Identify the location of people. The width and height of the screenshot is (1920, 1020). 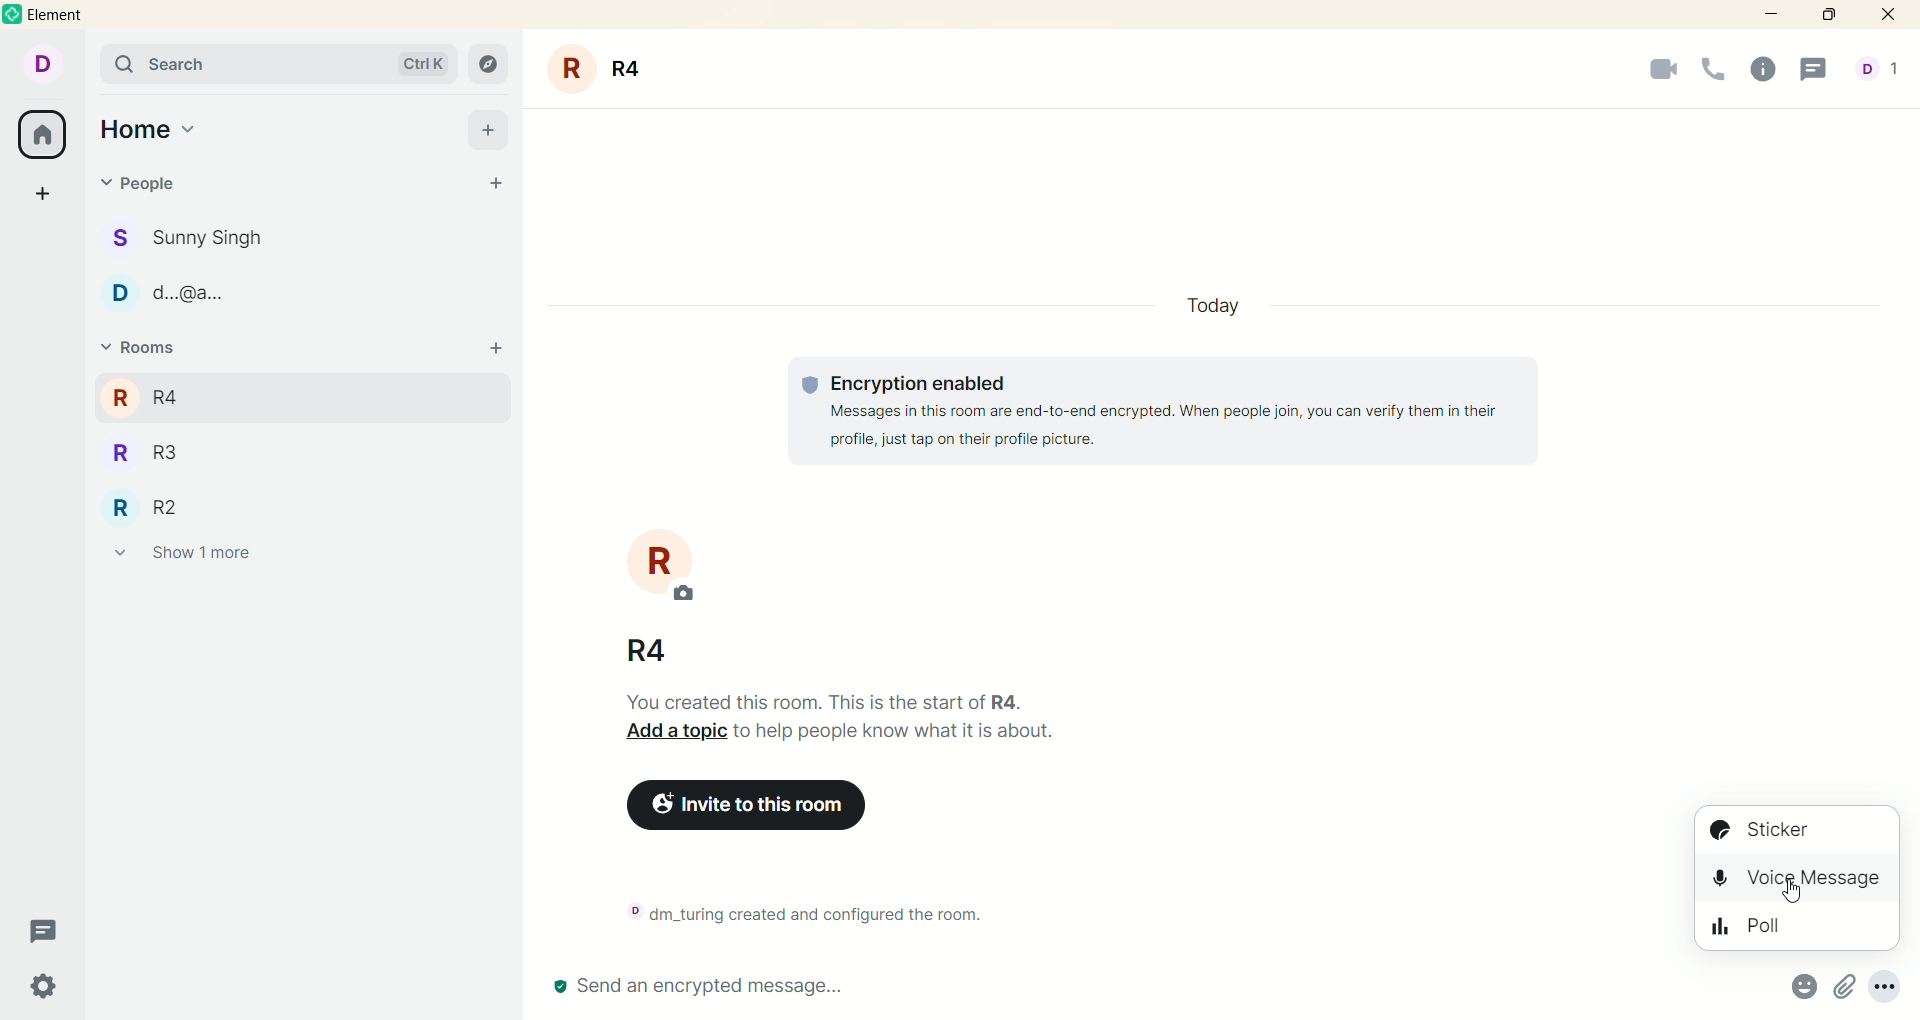
(146, 183).